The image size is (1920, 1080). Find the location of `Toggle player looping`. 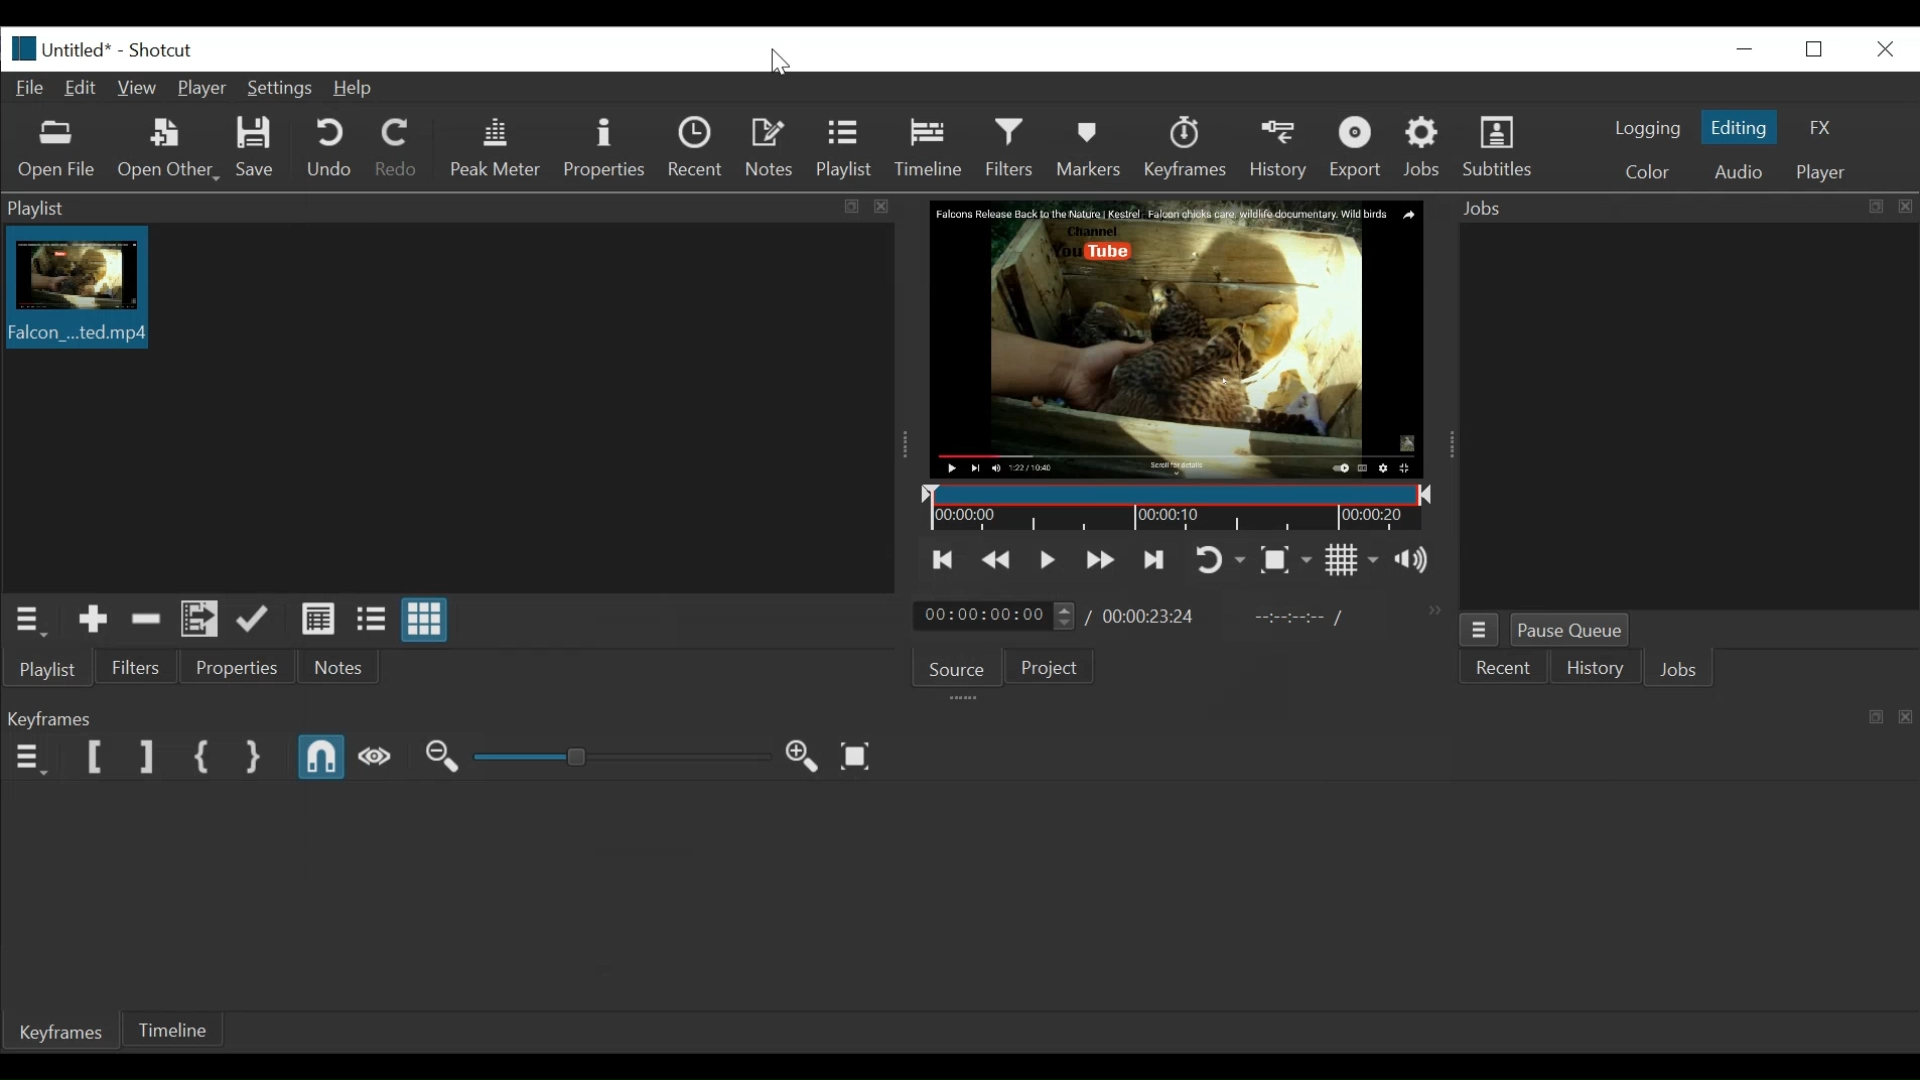

Toggle player looping is located at coordinates (1159, 561).